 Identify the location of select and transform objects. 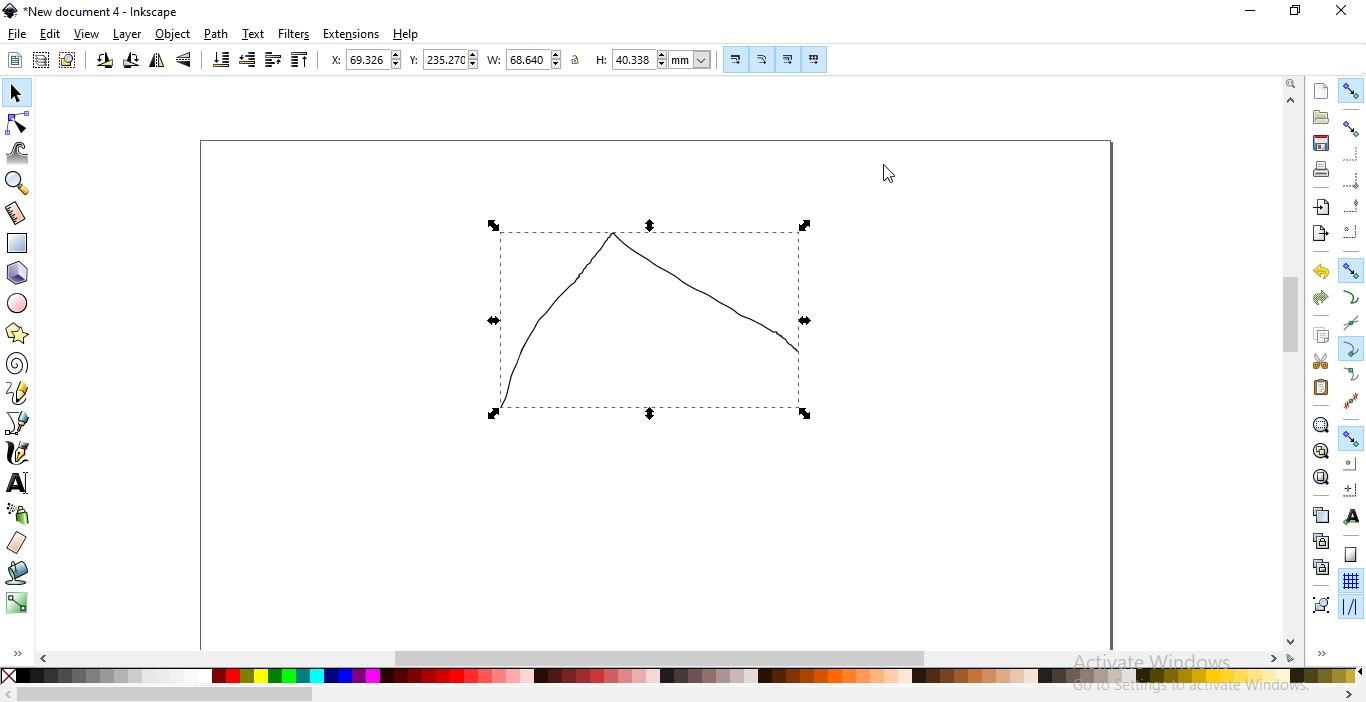
(18, 94).